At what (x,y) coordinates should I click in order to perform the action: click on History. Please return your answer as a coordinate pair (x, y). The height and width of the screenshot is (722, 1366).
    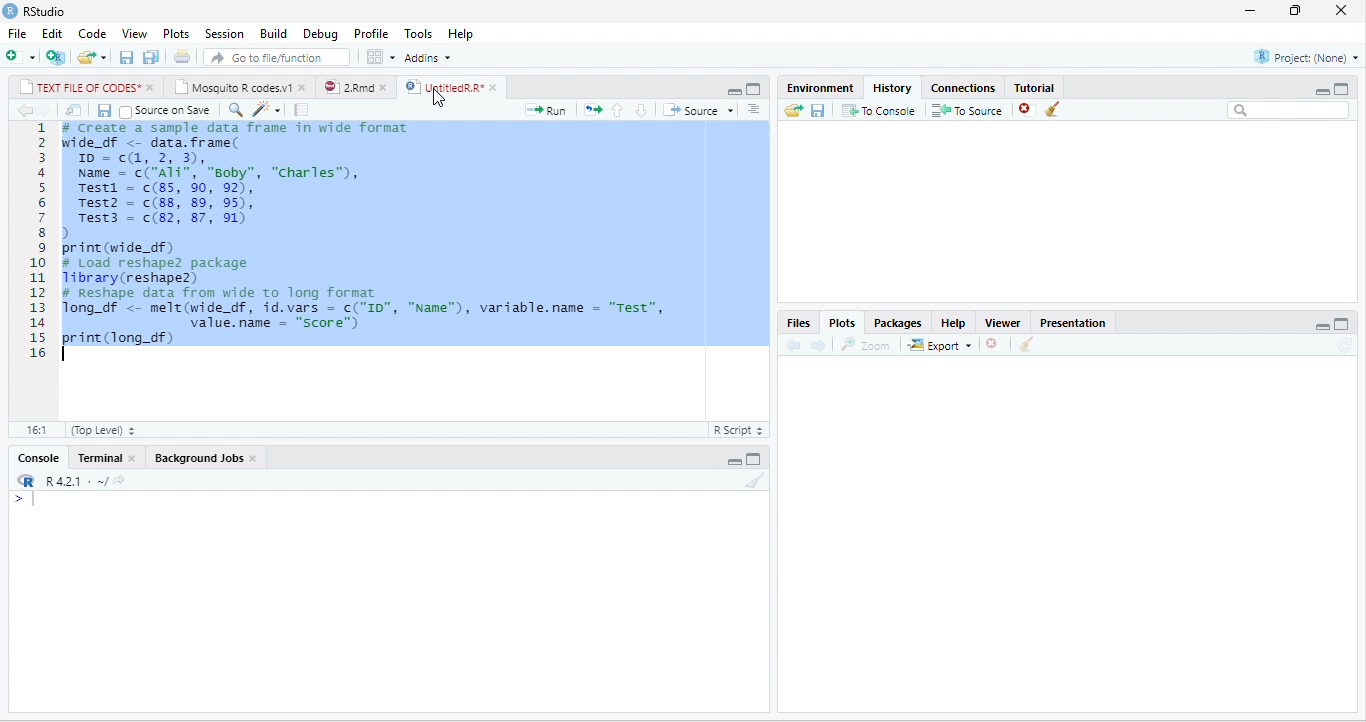
    Looking at the image, I should click on (892, 88).